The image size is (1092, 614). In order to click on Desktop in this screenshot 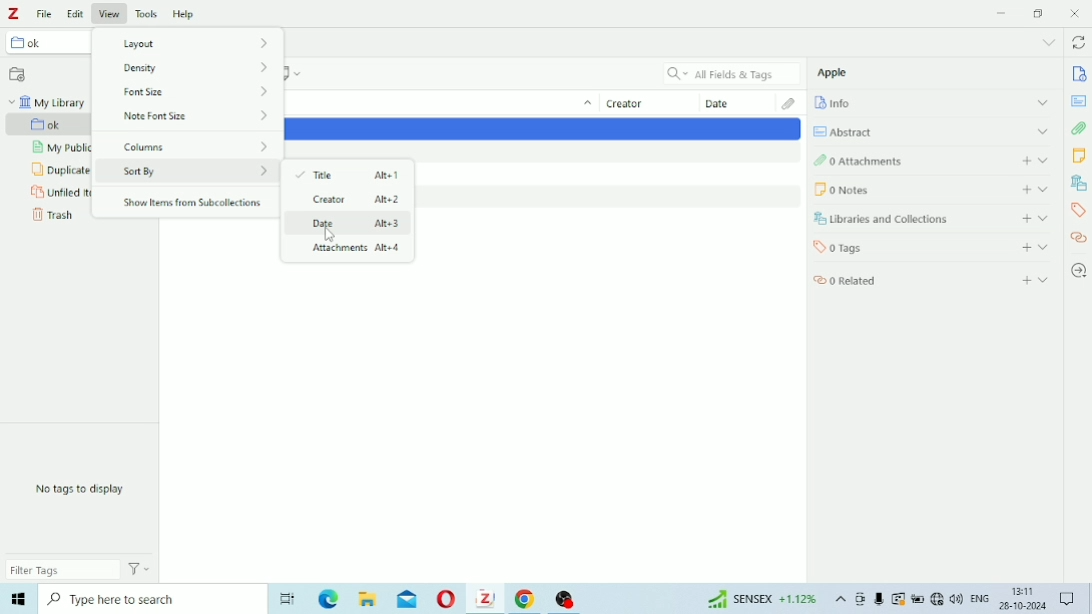, I will do `click(285, 598)`.